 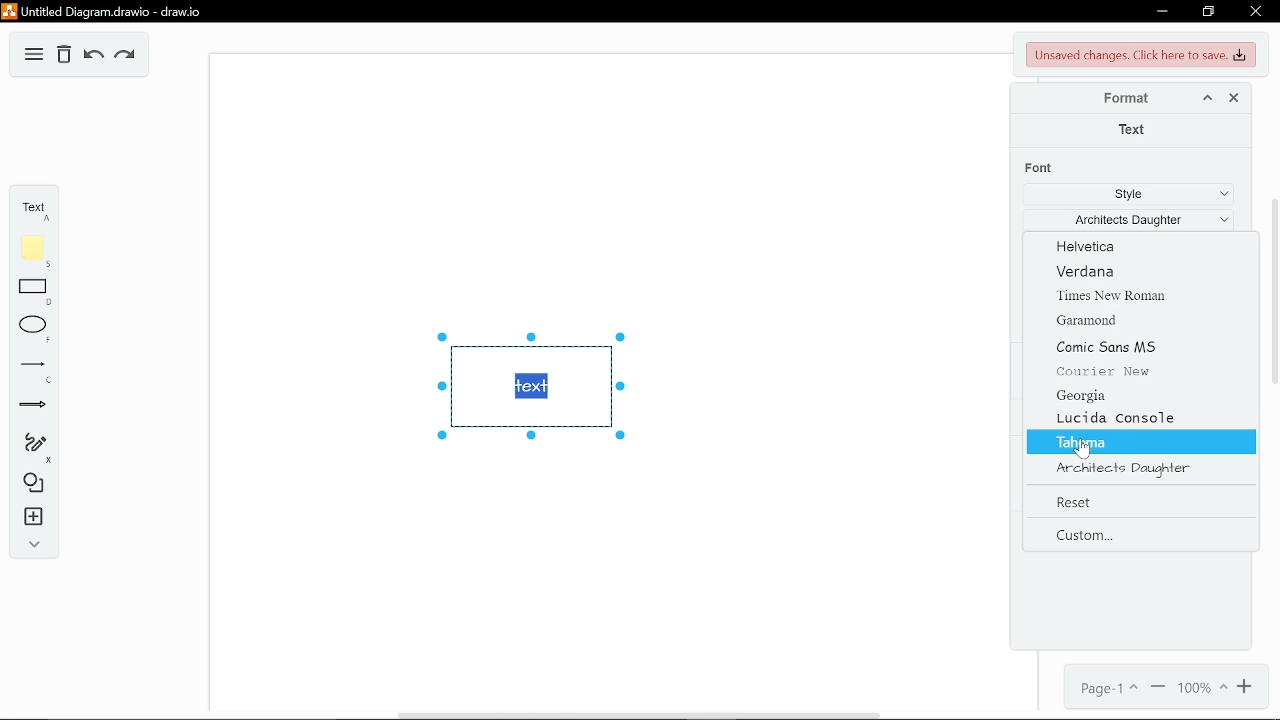 I want to click on undo, so click(x=92, y=56).